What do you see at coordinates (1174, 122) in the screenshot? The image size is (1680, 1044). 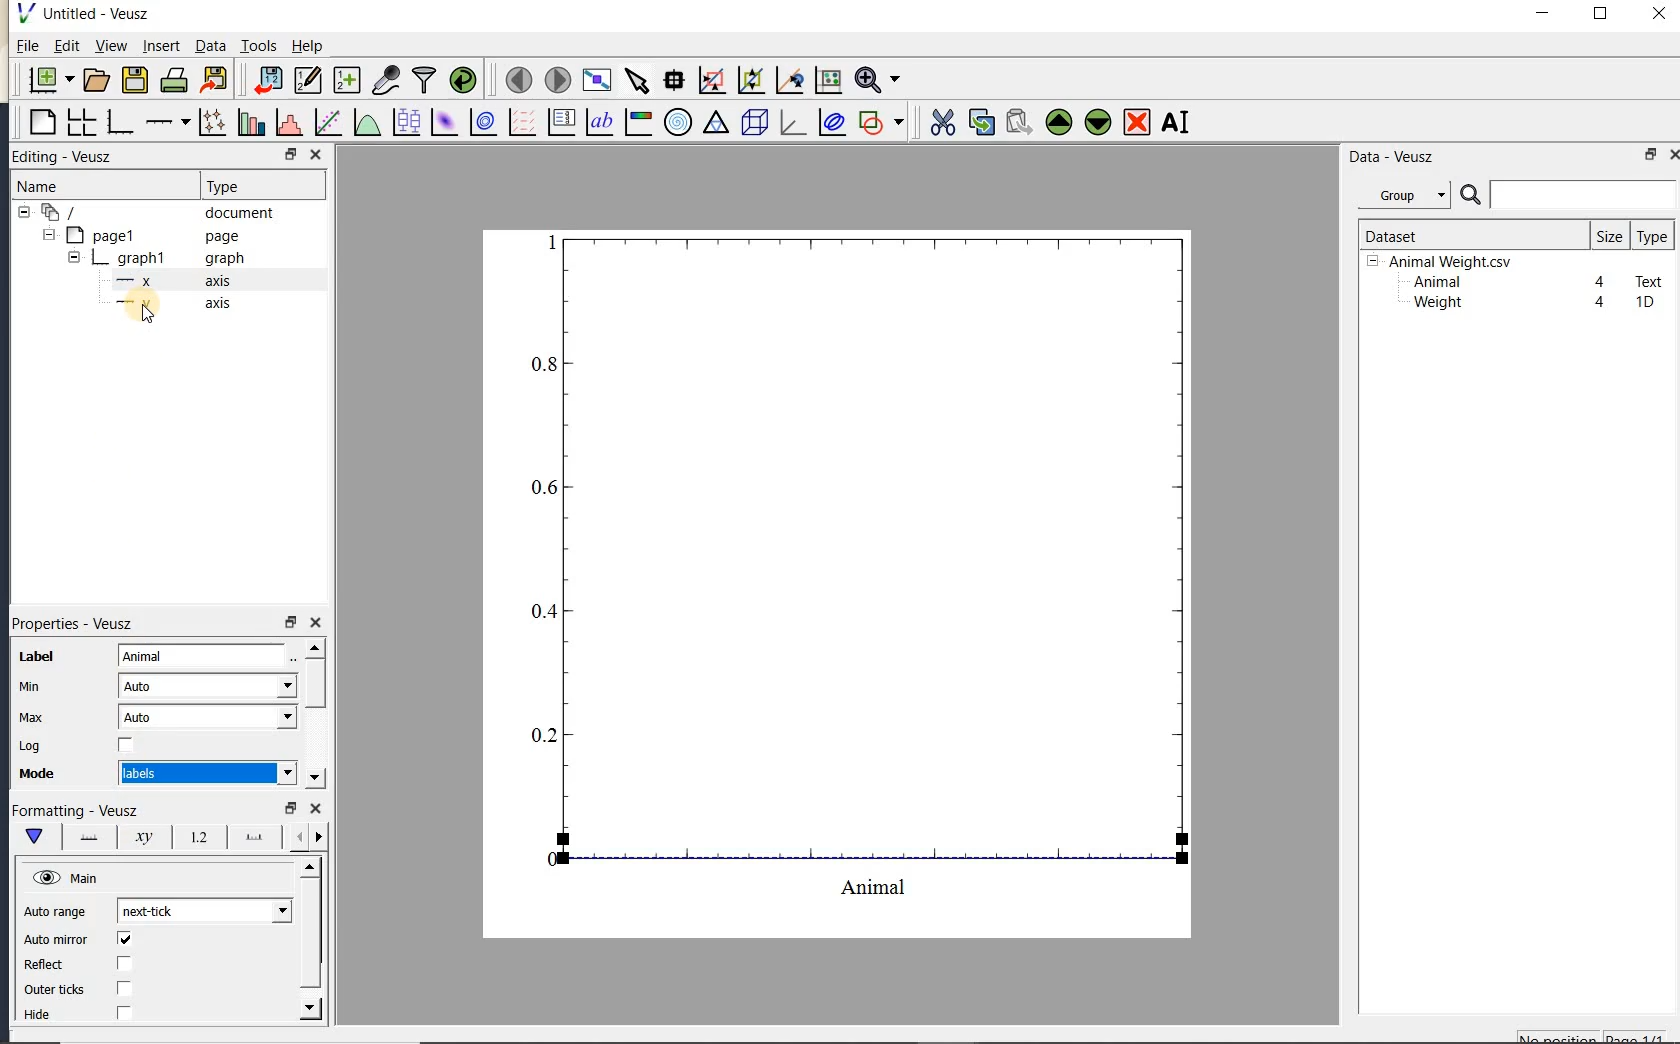 I see `renames the selected widget` at bounding box center [1174, 122].